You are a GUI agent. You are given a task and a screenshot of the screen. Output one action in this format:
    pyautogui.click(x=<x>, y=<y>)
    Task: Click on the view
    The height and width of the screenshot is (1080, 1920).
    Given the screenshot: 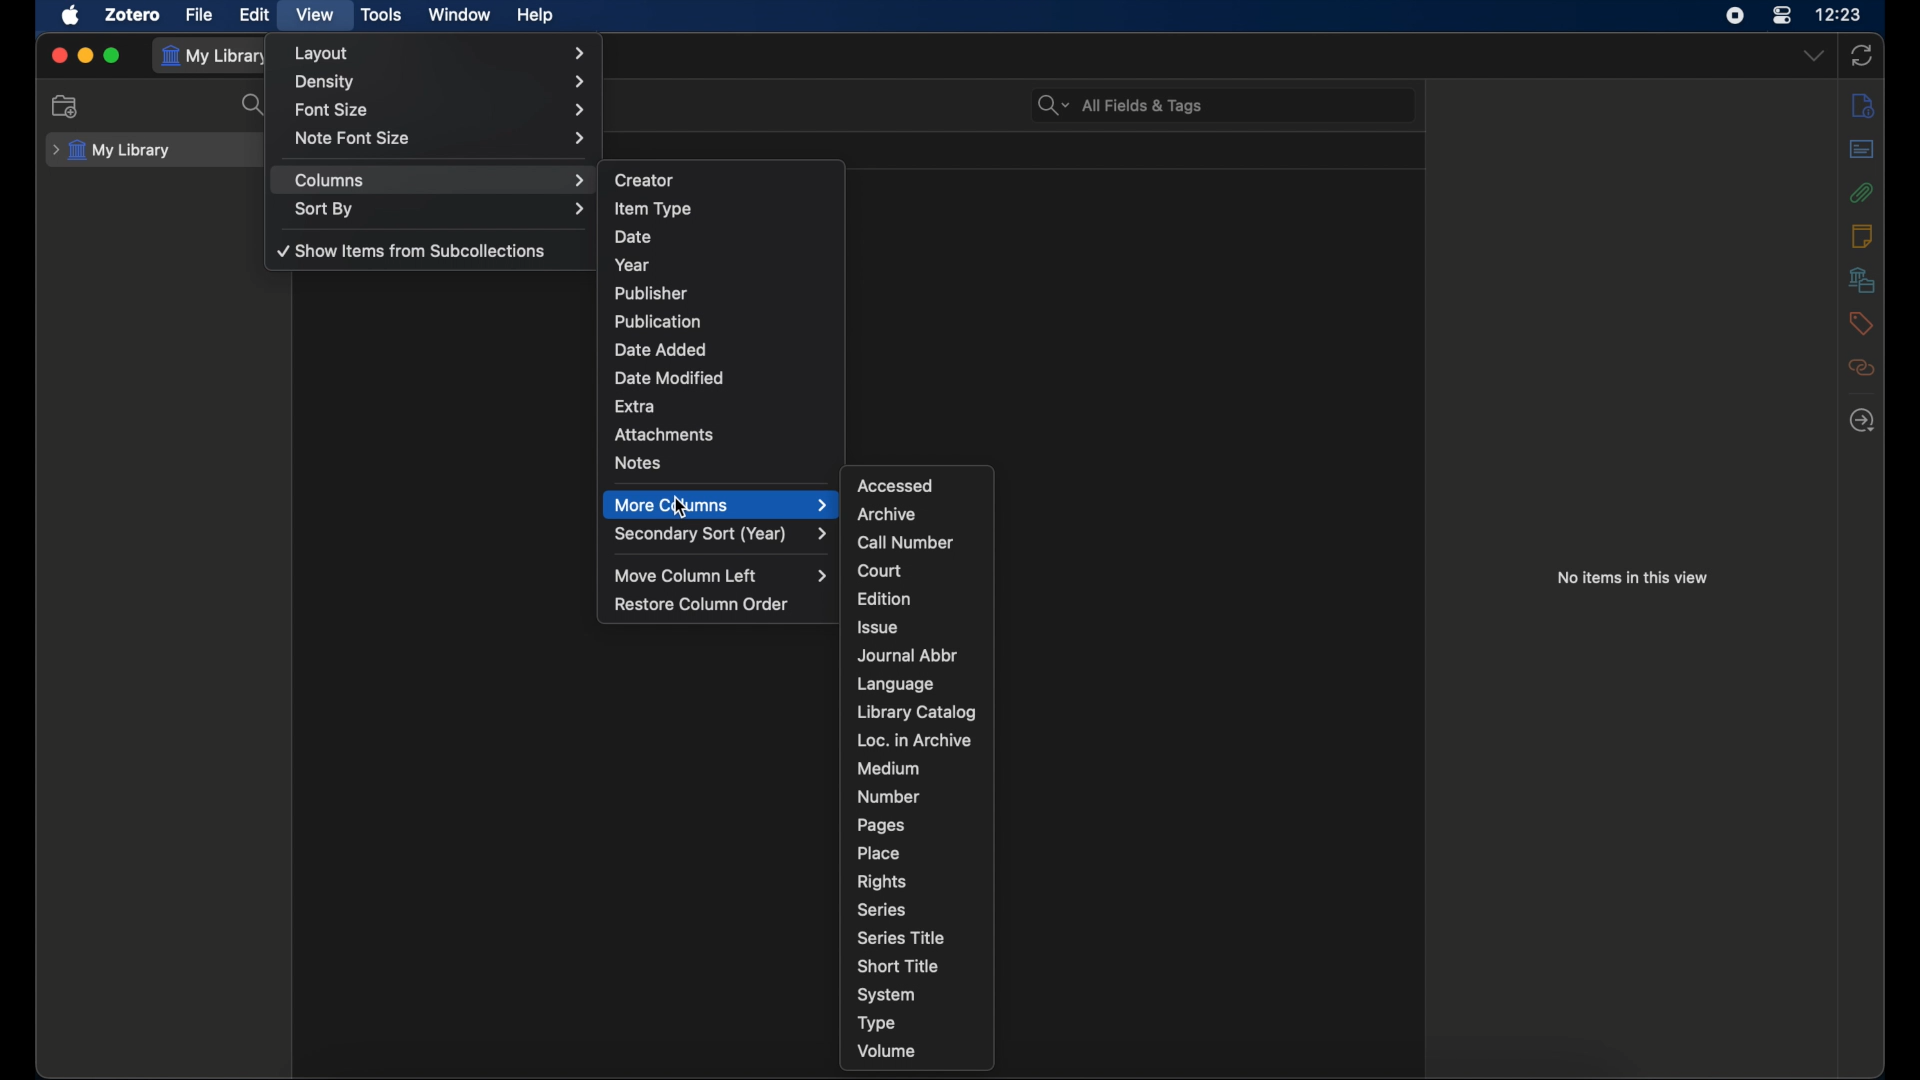 What is the action you would take?
    pyautogui.click(x=314, y=15)
    